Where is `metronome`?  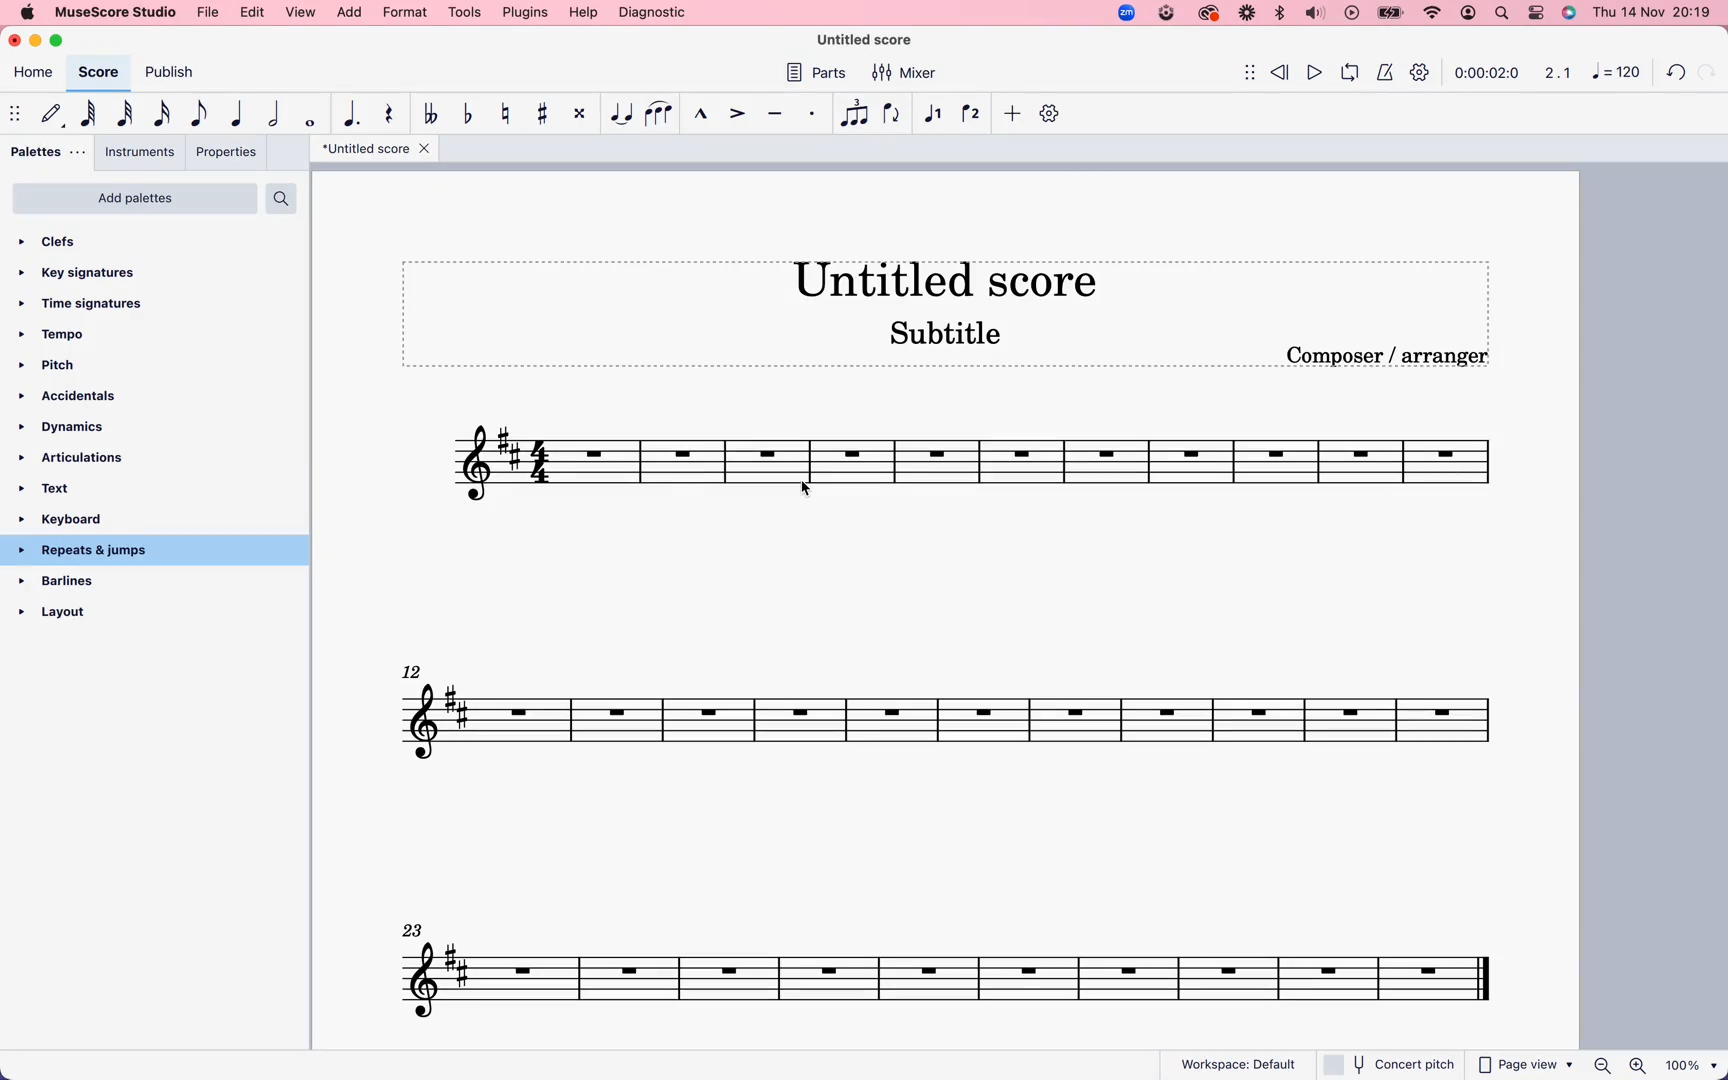
metronome is located at coordinates (1383, 71).